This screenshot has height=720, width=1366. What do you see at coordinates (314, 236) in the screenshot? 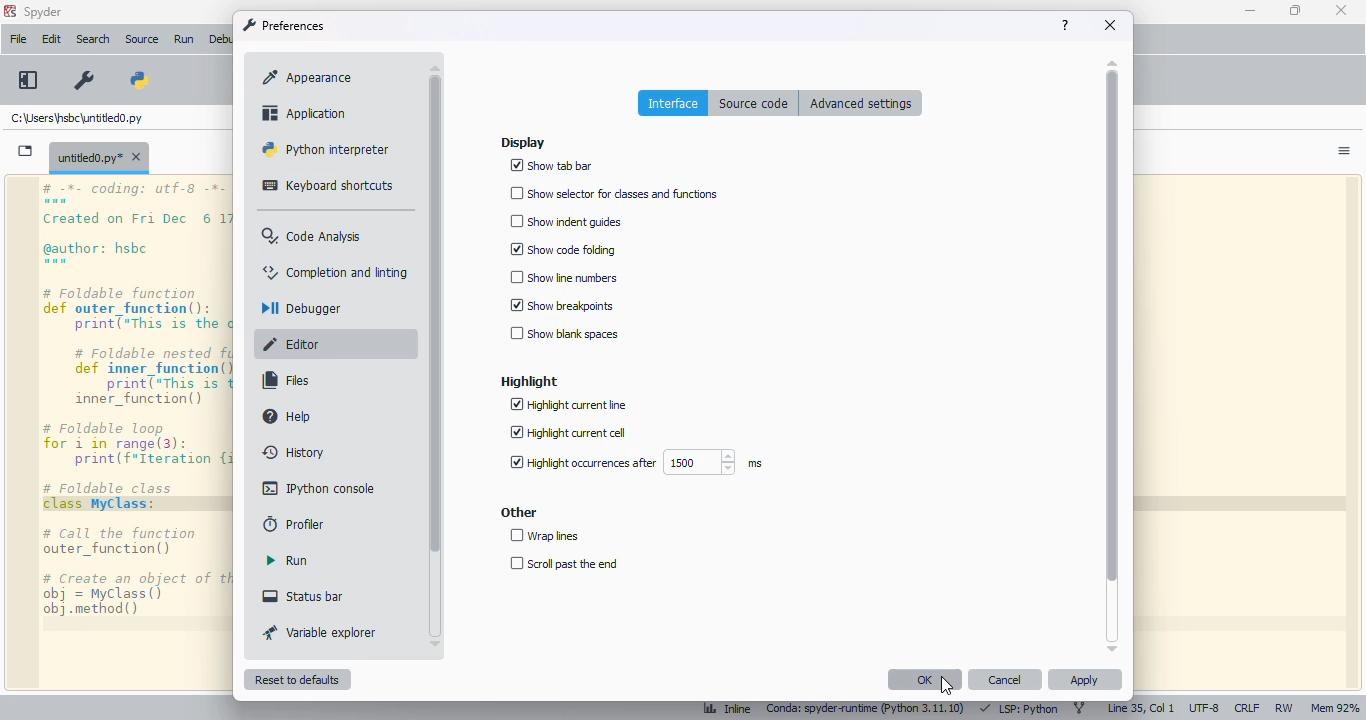
I see `code analysis` at bounding box center [314, 236].